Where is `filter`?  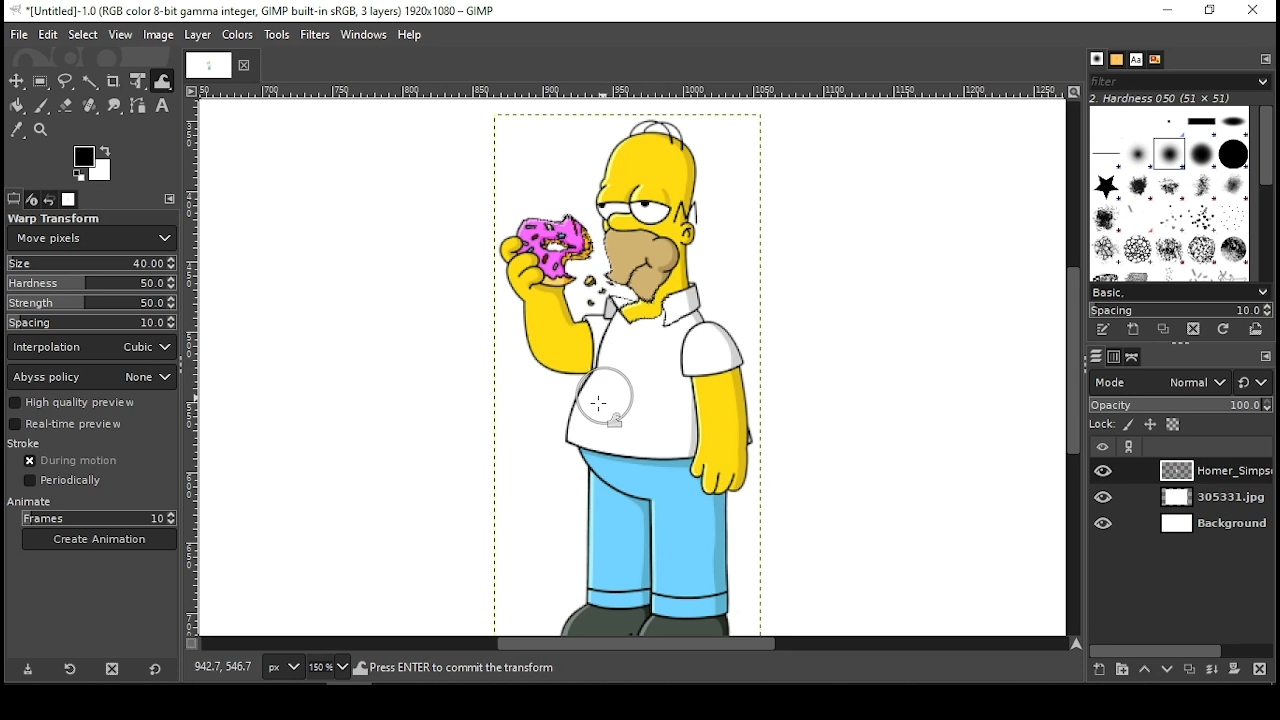 filter is located at coordinates (1177, 80).